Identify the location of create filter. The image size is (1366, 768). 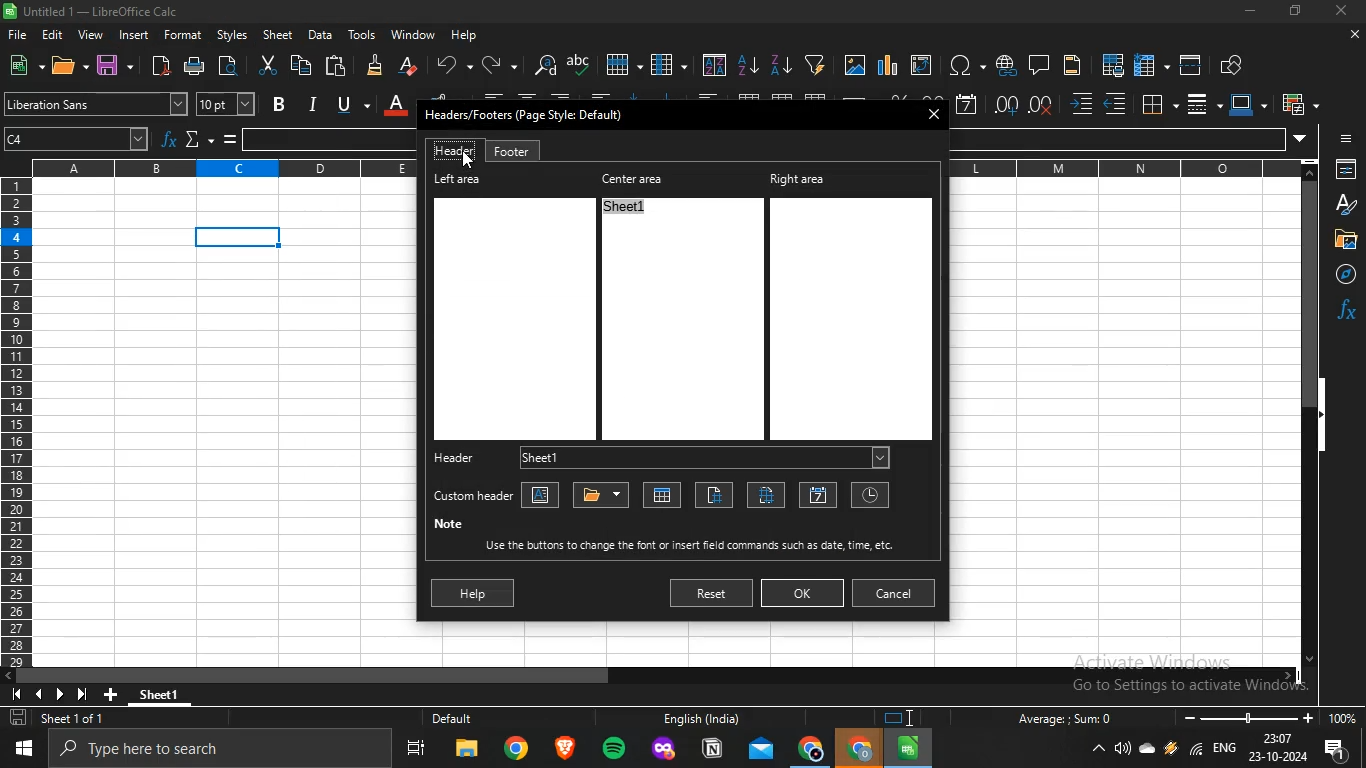
(815, 63).